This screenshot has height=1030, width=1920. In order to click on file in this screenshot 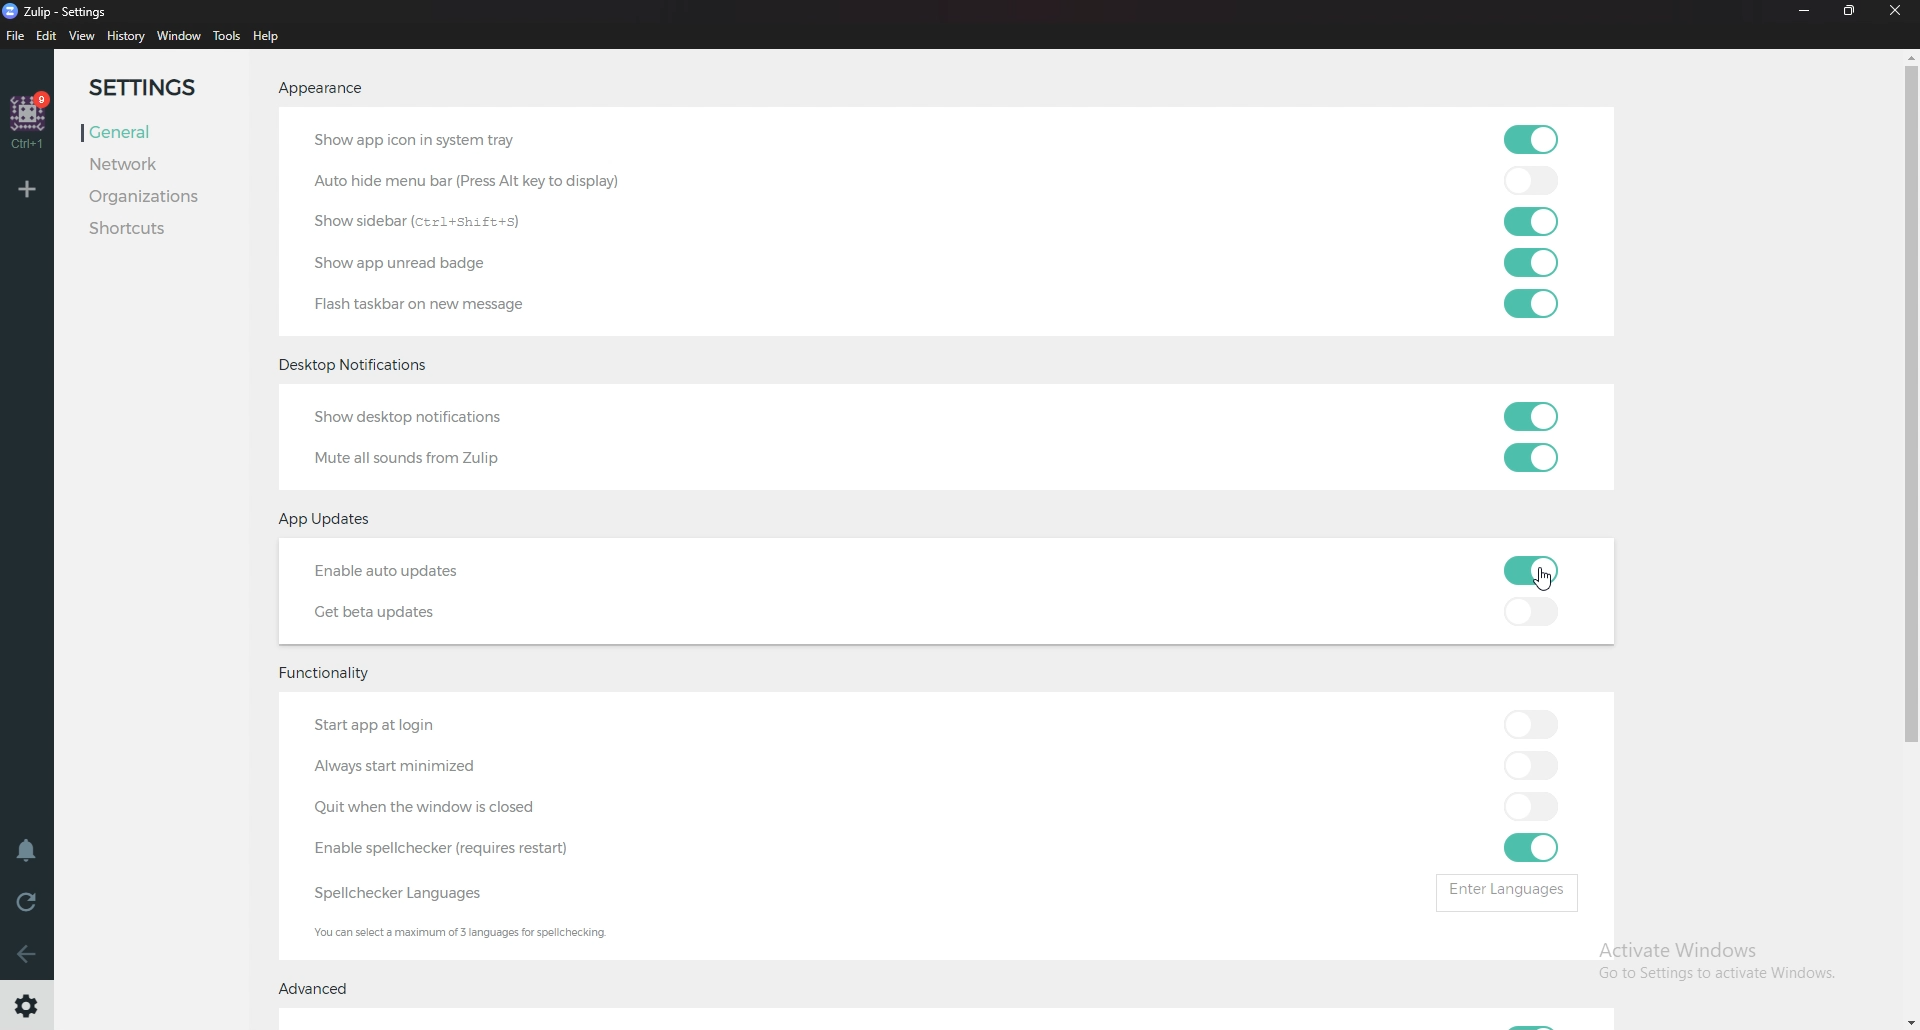, I will do `click(15, 36)`.